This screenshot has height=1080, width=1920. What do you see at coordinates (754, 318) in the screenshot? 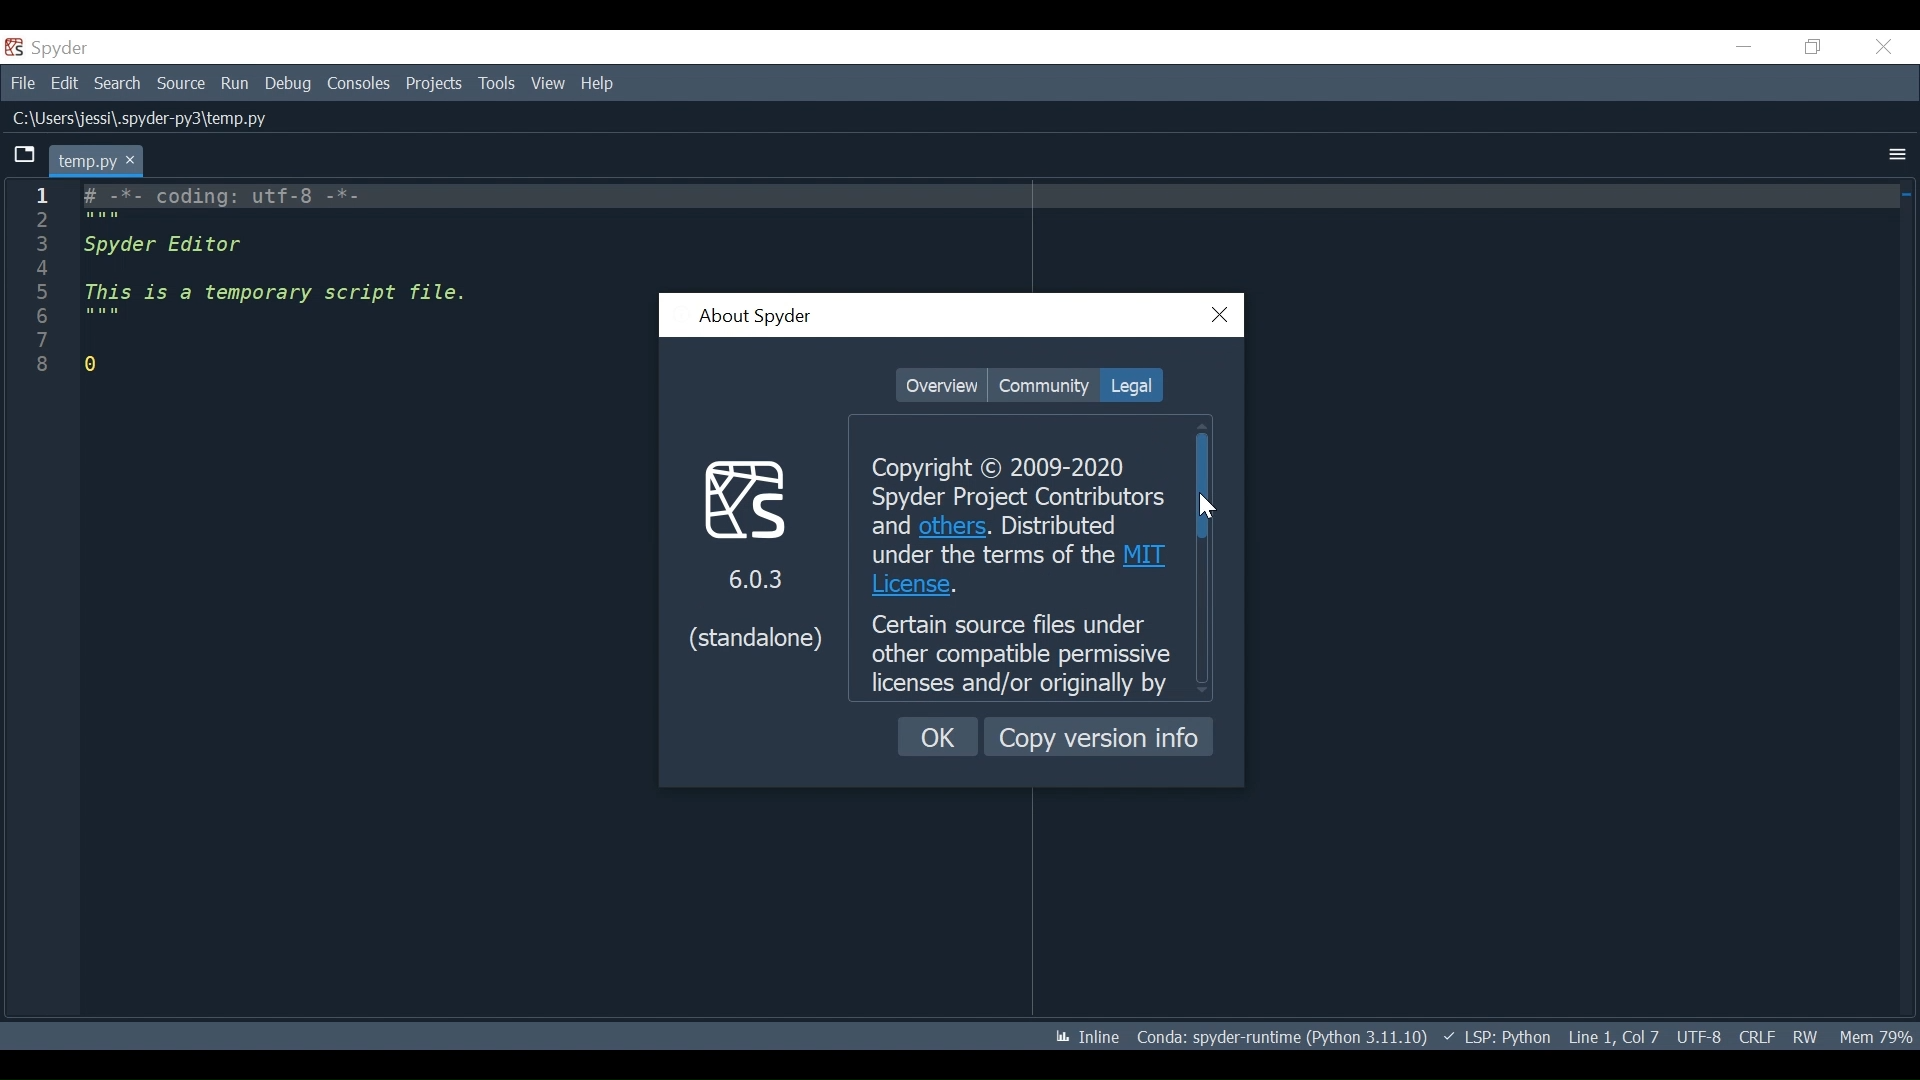
I see `About Spyder` at bounding box center [754, 318].